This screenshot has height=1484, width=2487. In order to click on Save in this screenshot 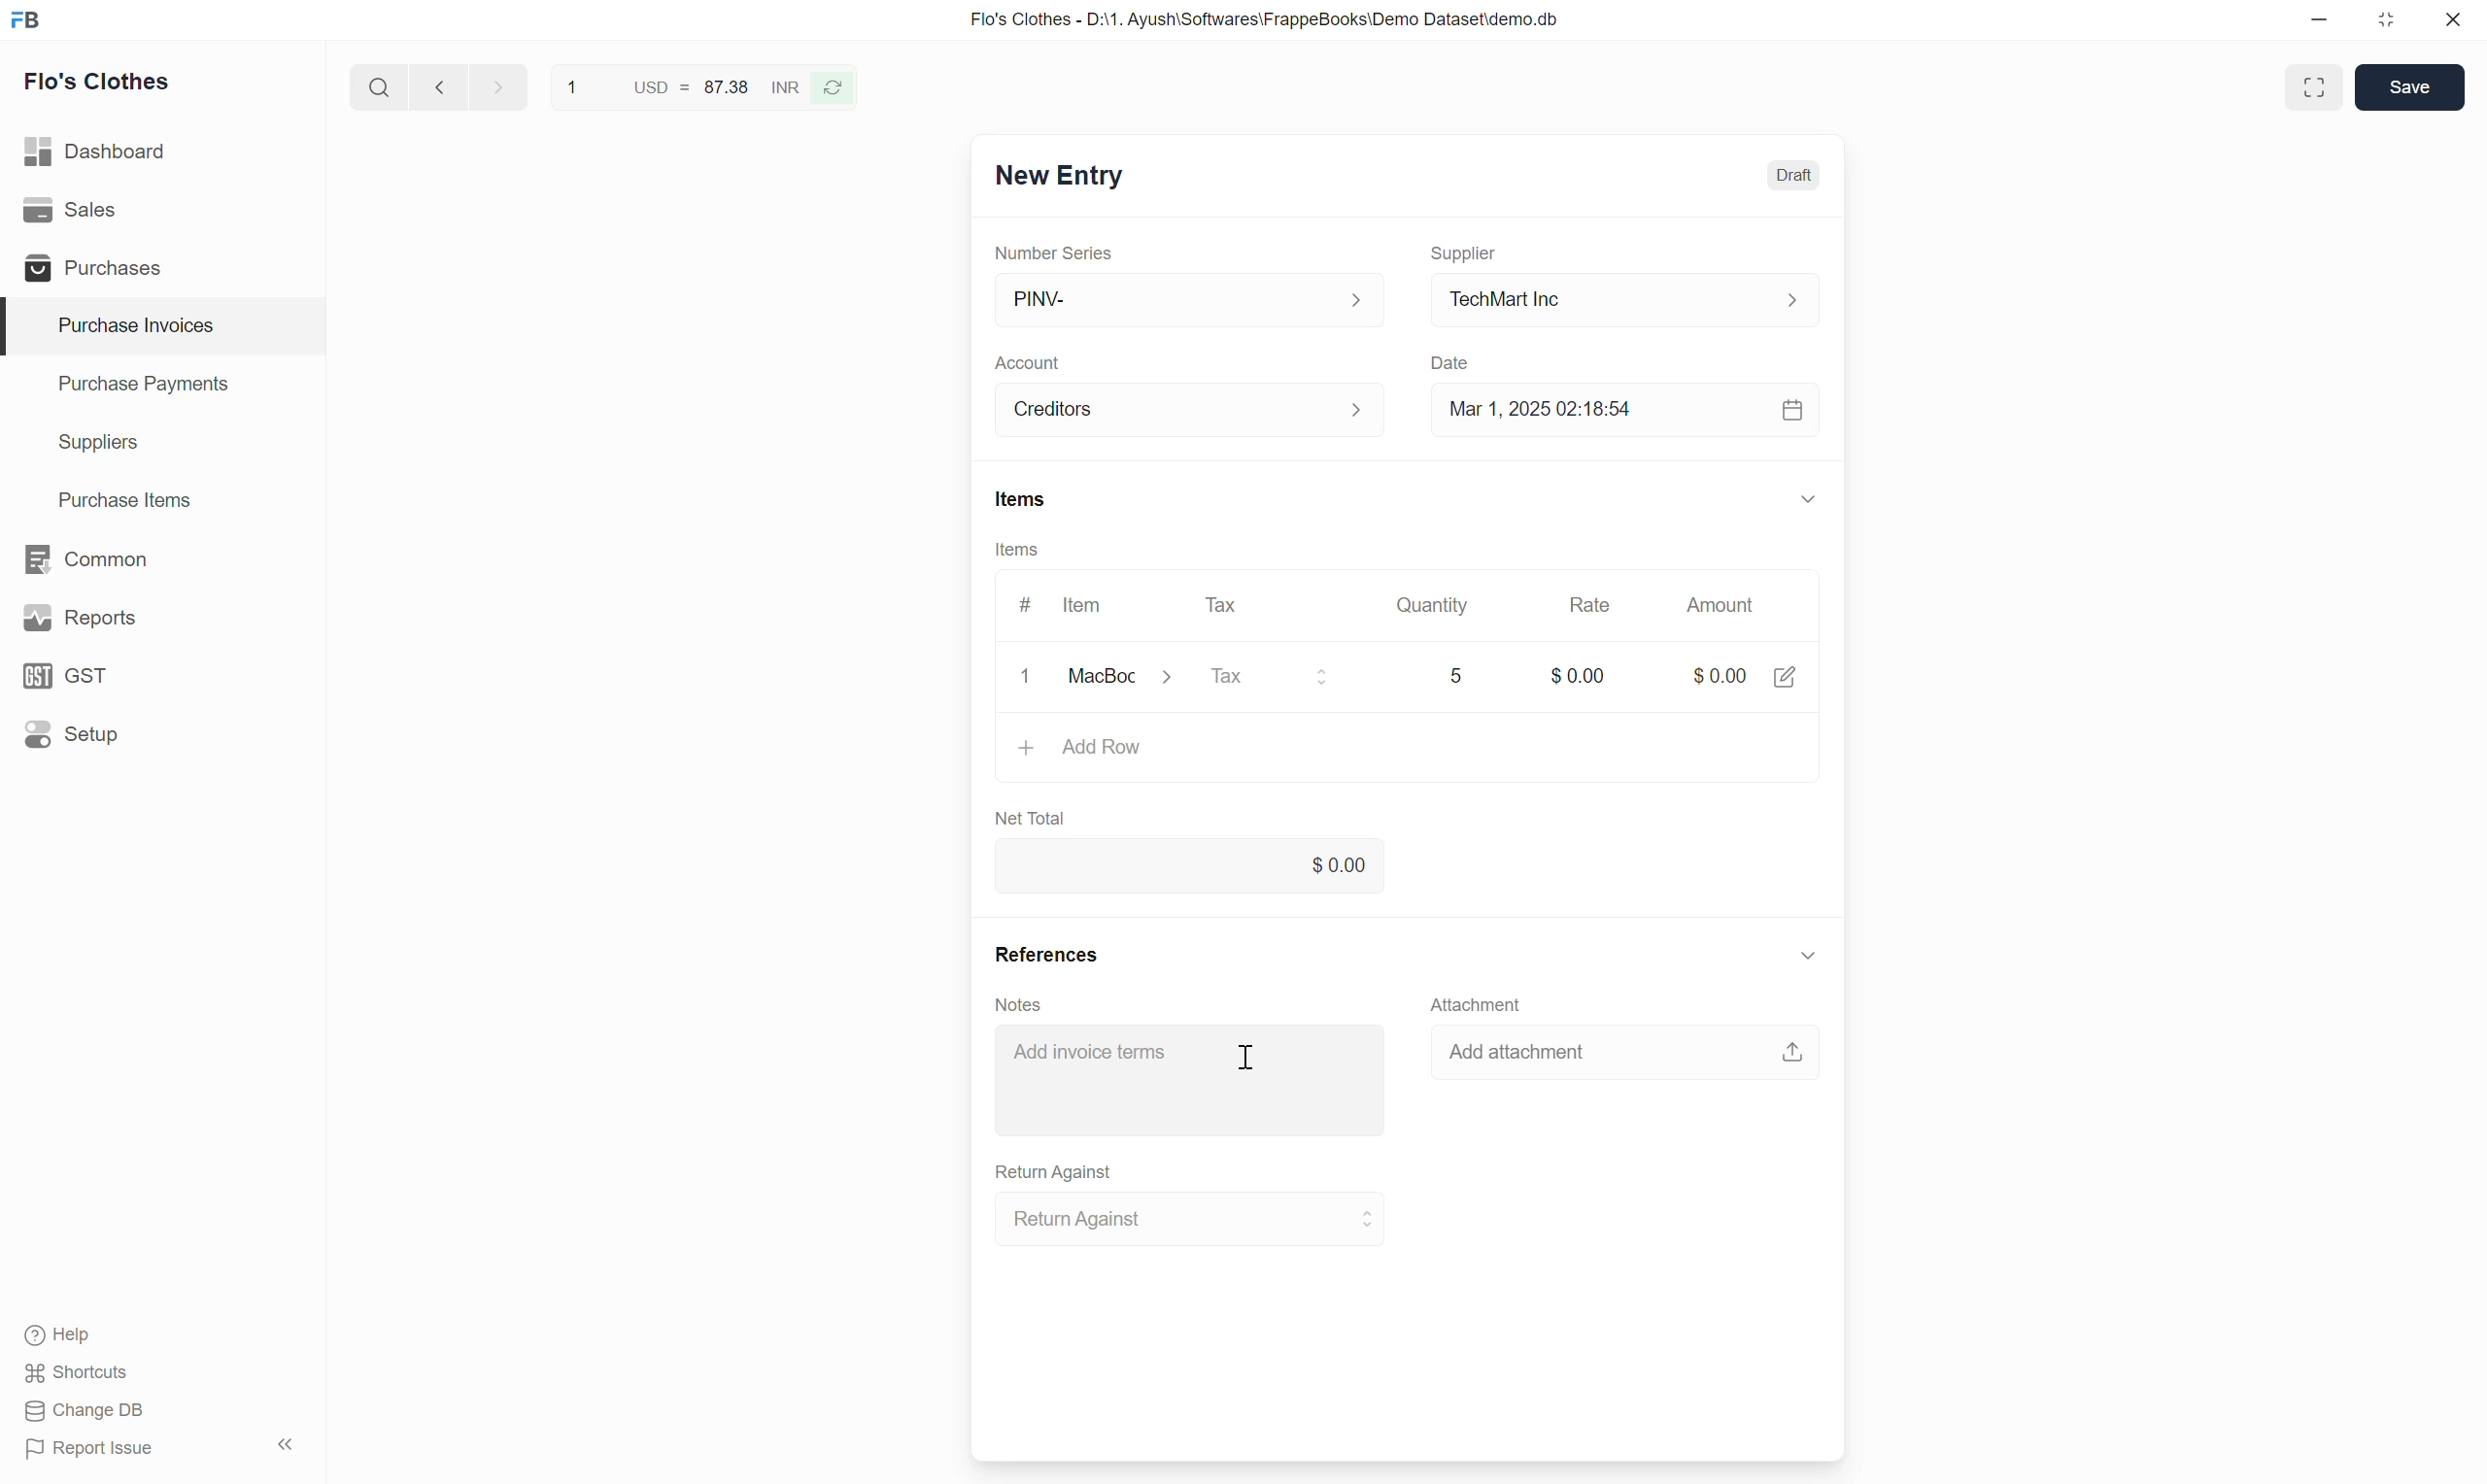, I will do `click(2409, 87)`.